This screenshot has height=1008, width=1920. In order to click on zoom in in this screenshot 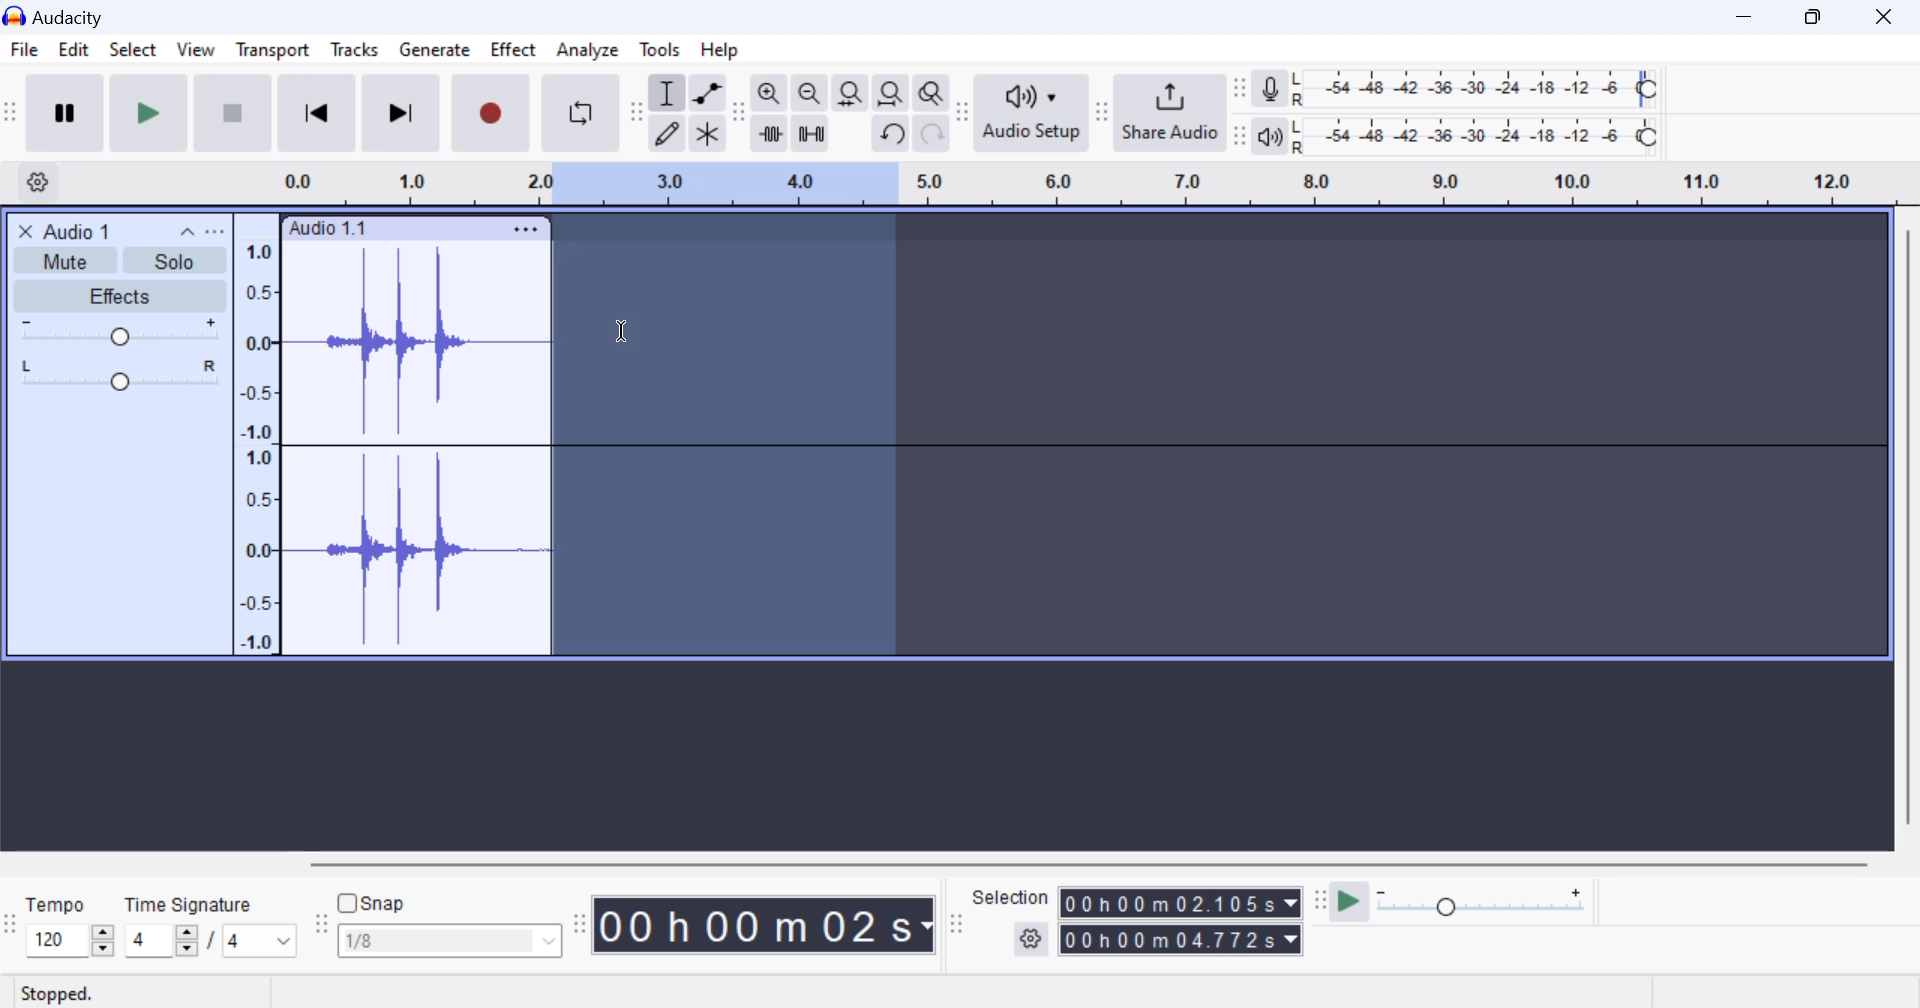, I will do `click(769, 94)`.